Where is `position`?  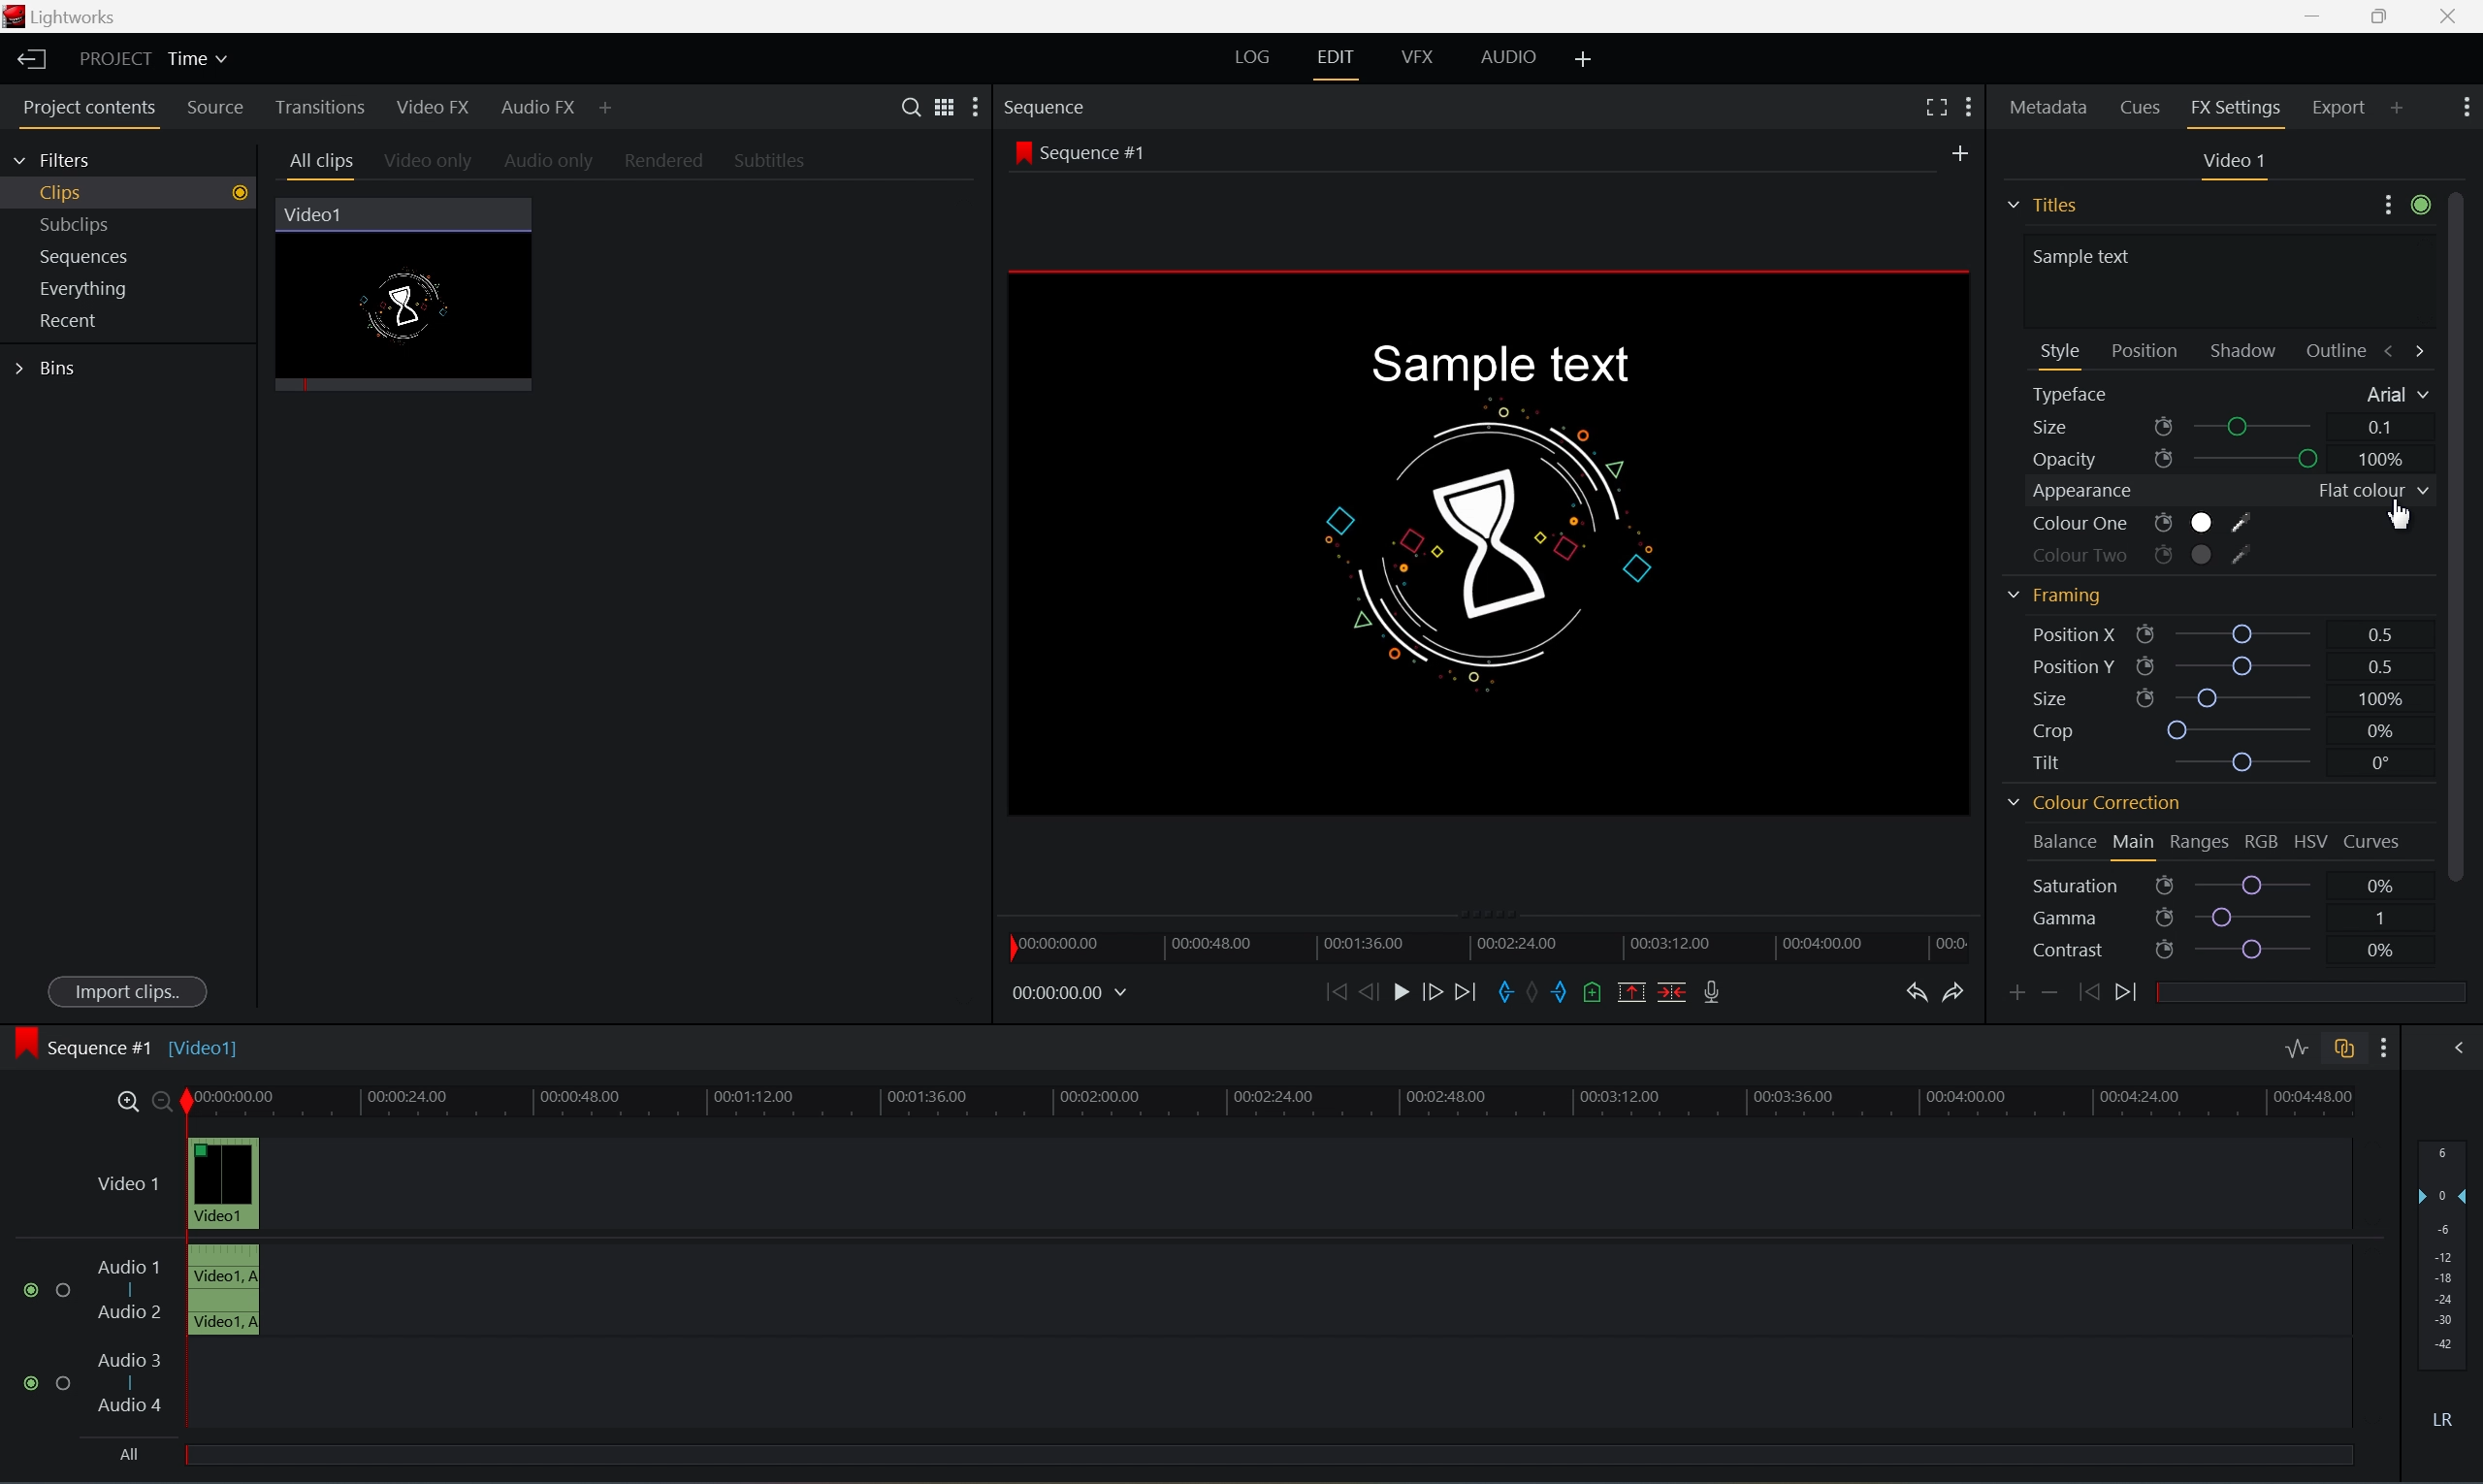
position is located at coordinates (2145, 349).